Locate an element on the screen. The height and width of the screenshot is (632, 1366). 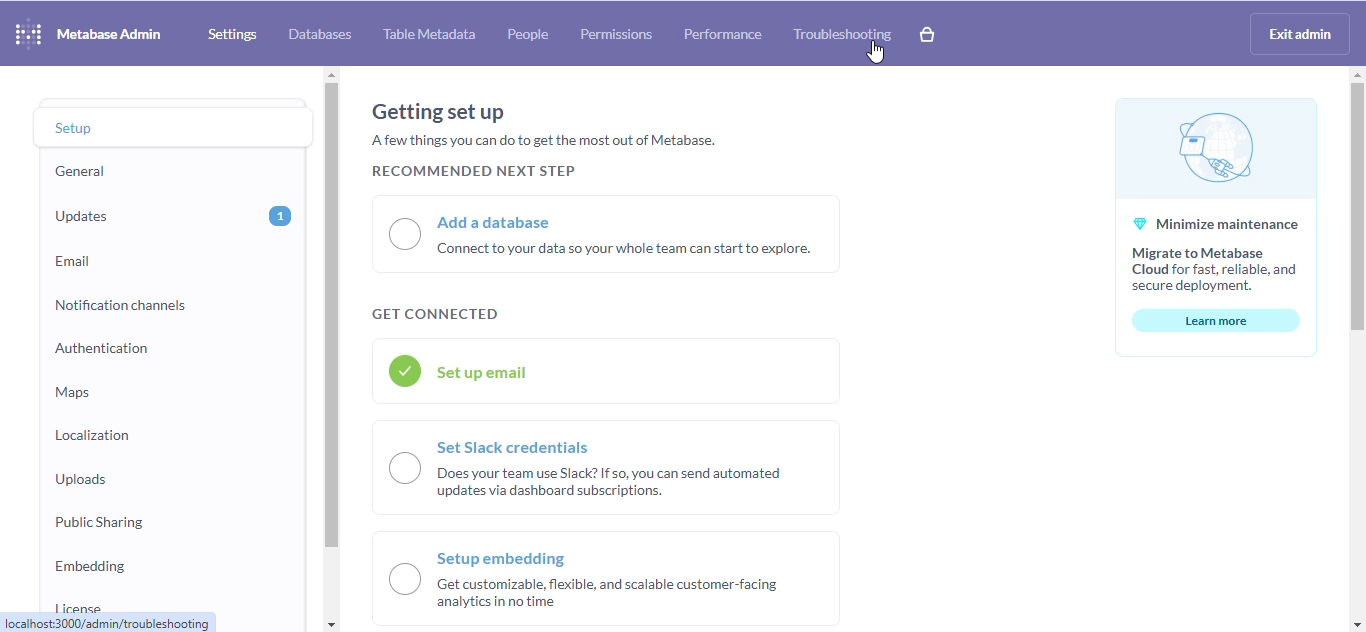
authentication is located at coordinates (101, 347).